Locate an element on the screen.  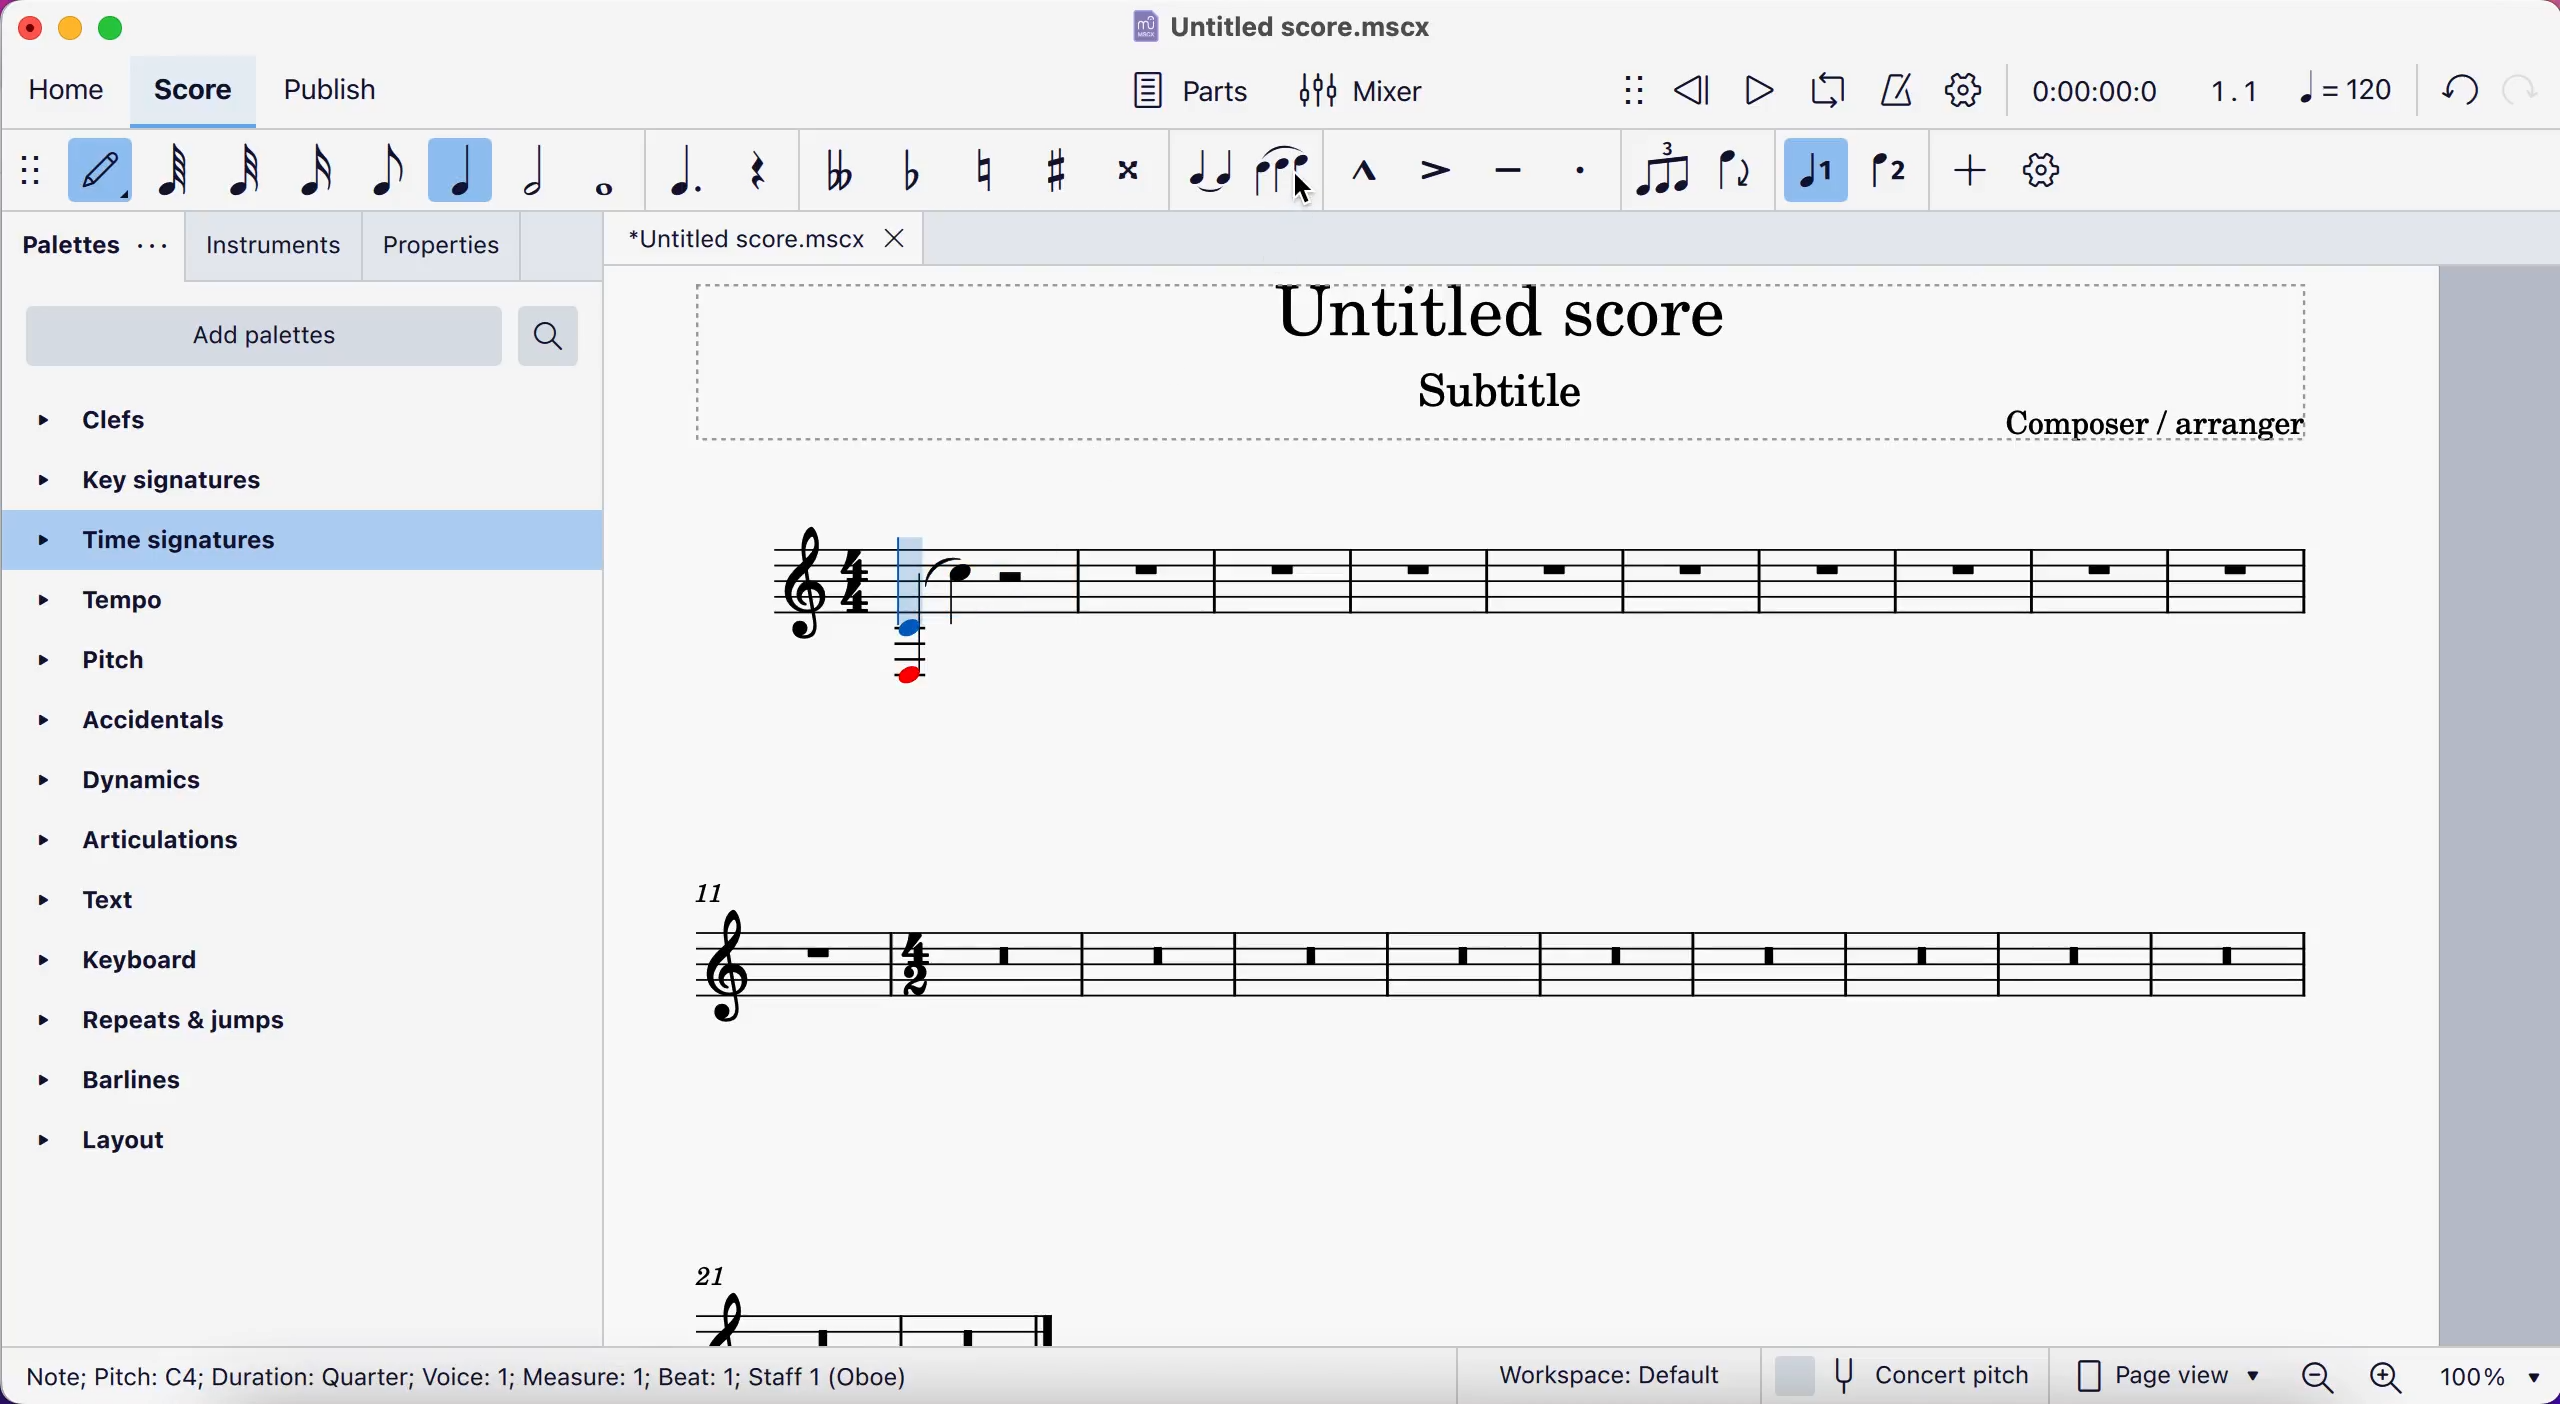
loop playback is located at coordinates (1821, 91).